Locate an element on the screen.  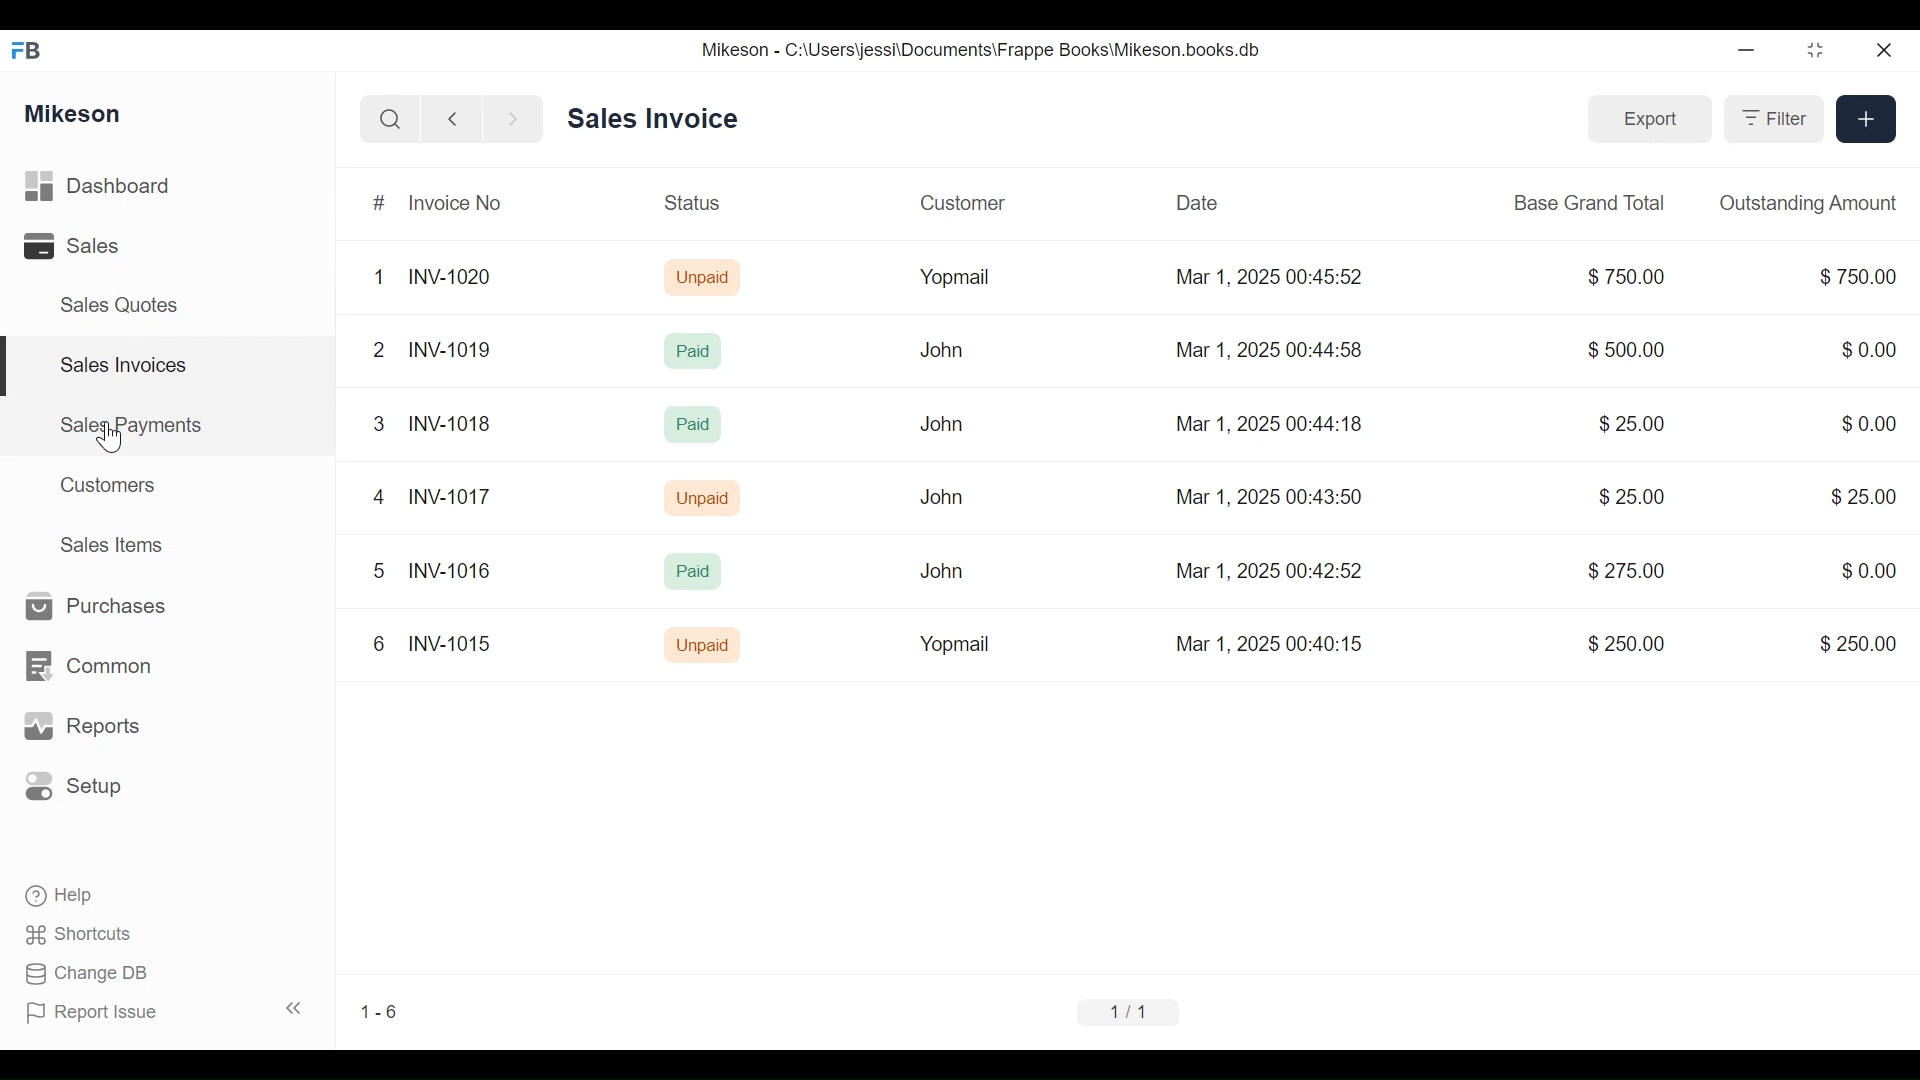
Help is located at coordinates (74, 895).